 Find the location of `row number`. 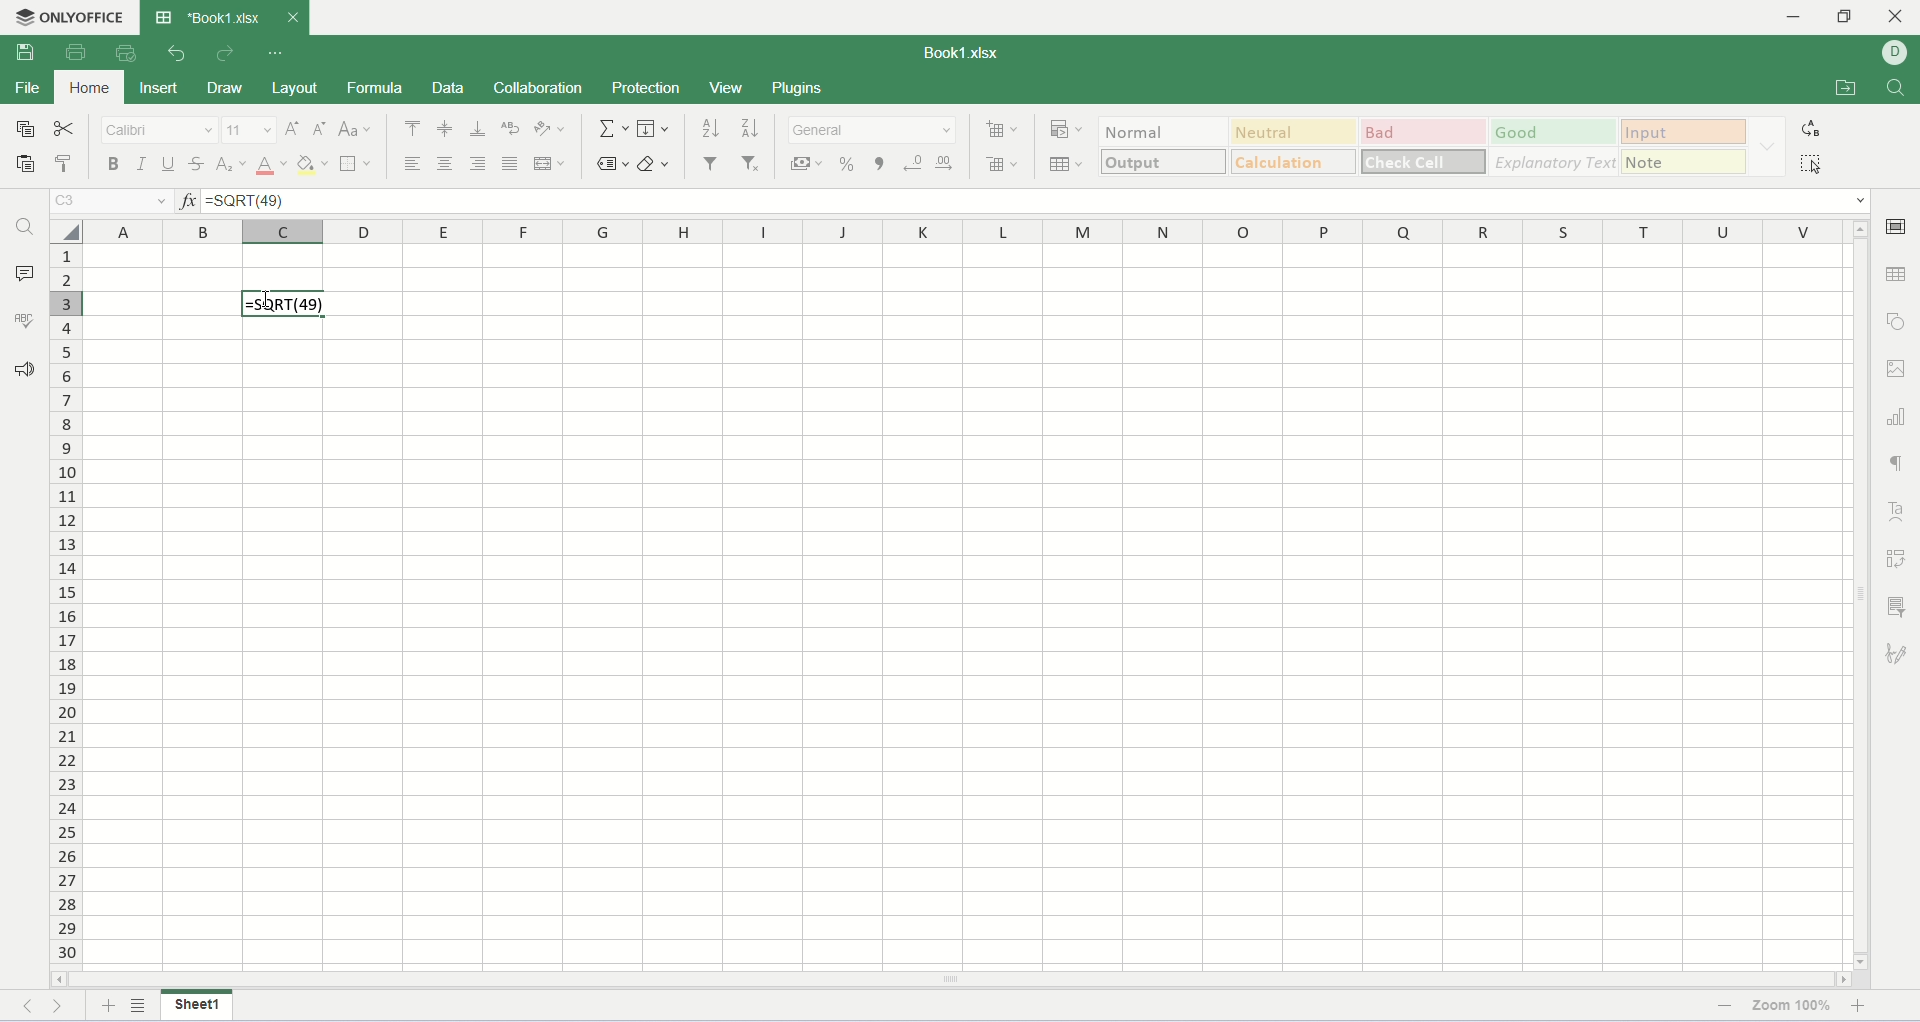

row number is located at coordinates (65, 603).